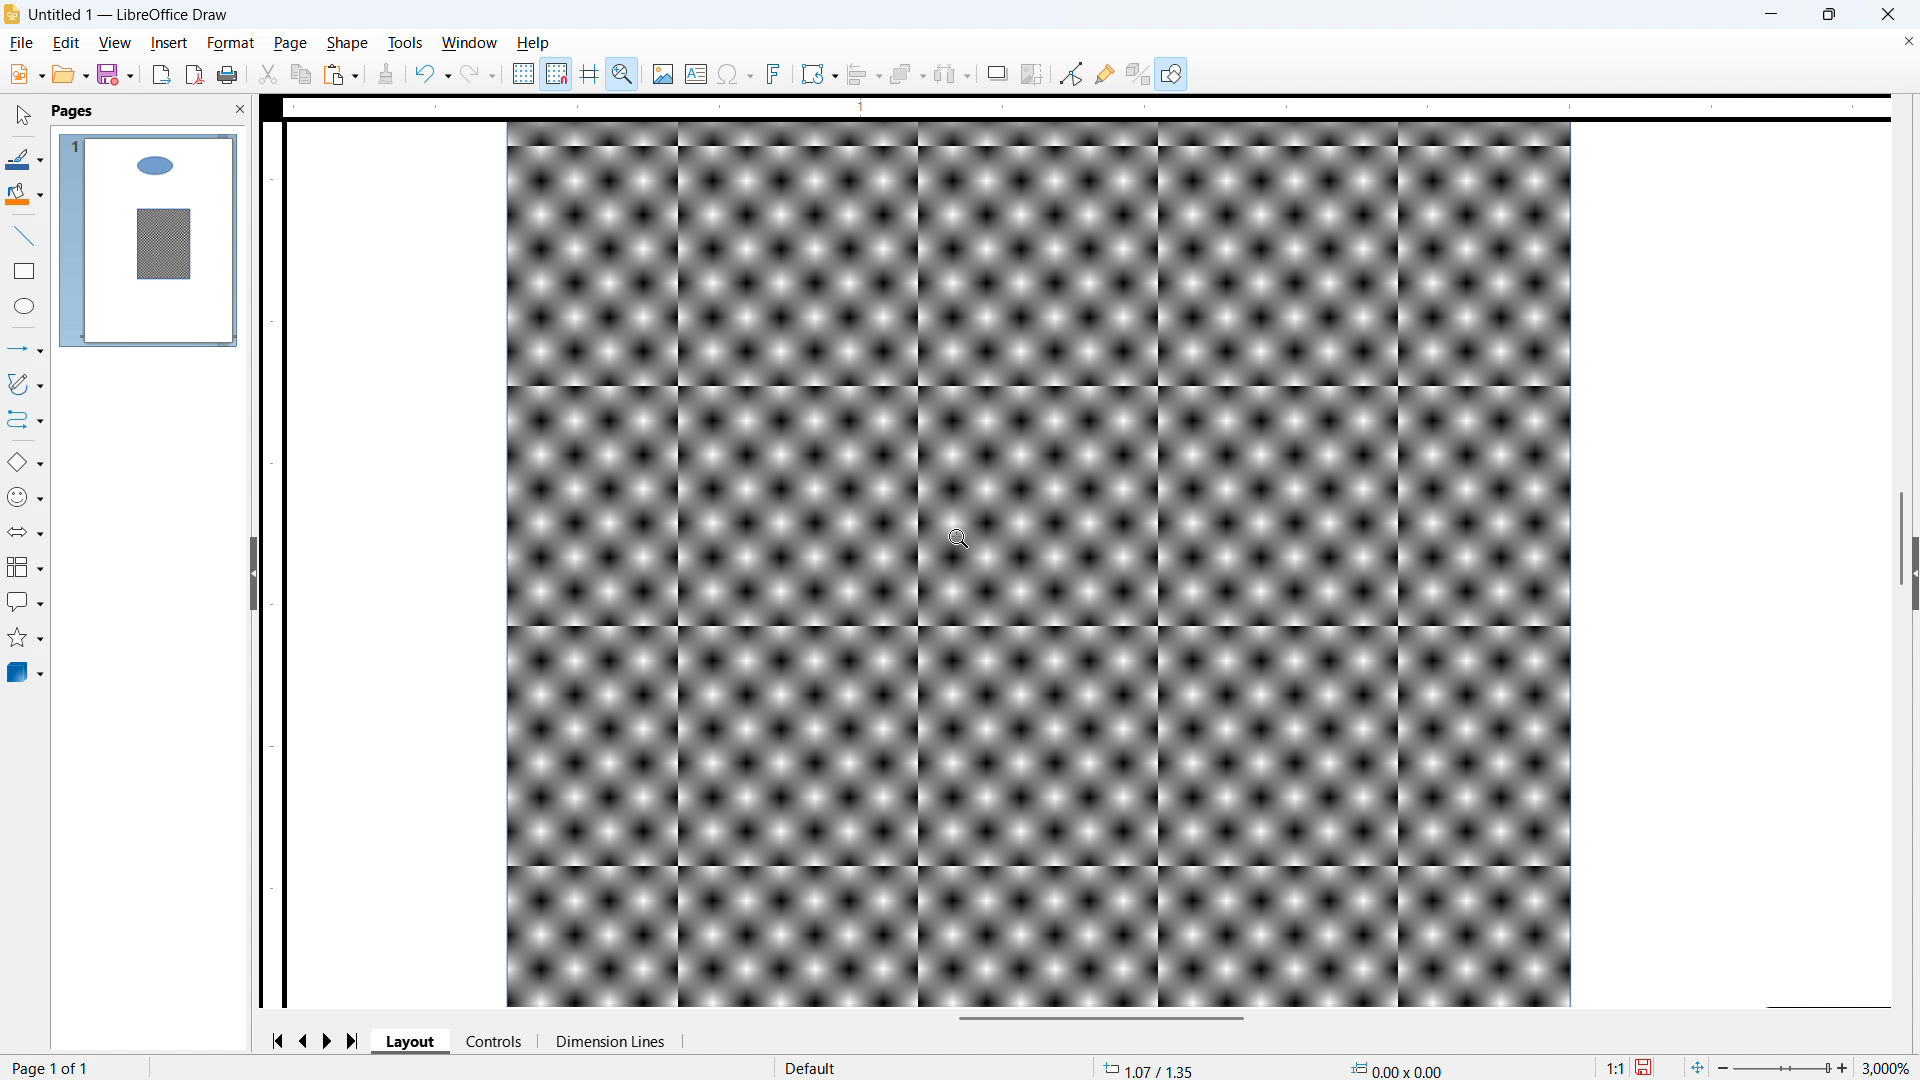 The height and width of the screenshot is (1080, 1920). What do you see at coordinates (23, 306) in the screenshot?
I see `Ellipse ` at bounding box center [23, 306].